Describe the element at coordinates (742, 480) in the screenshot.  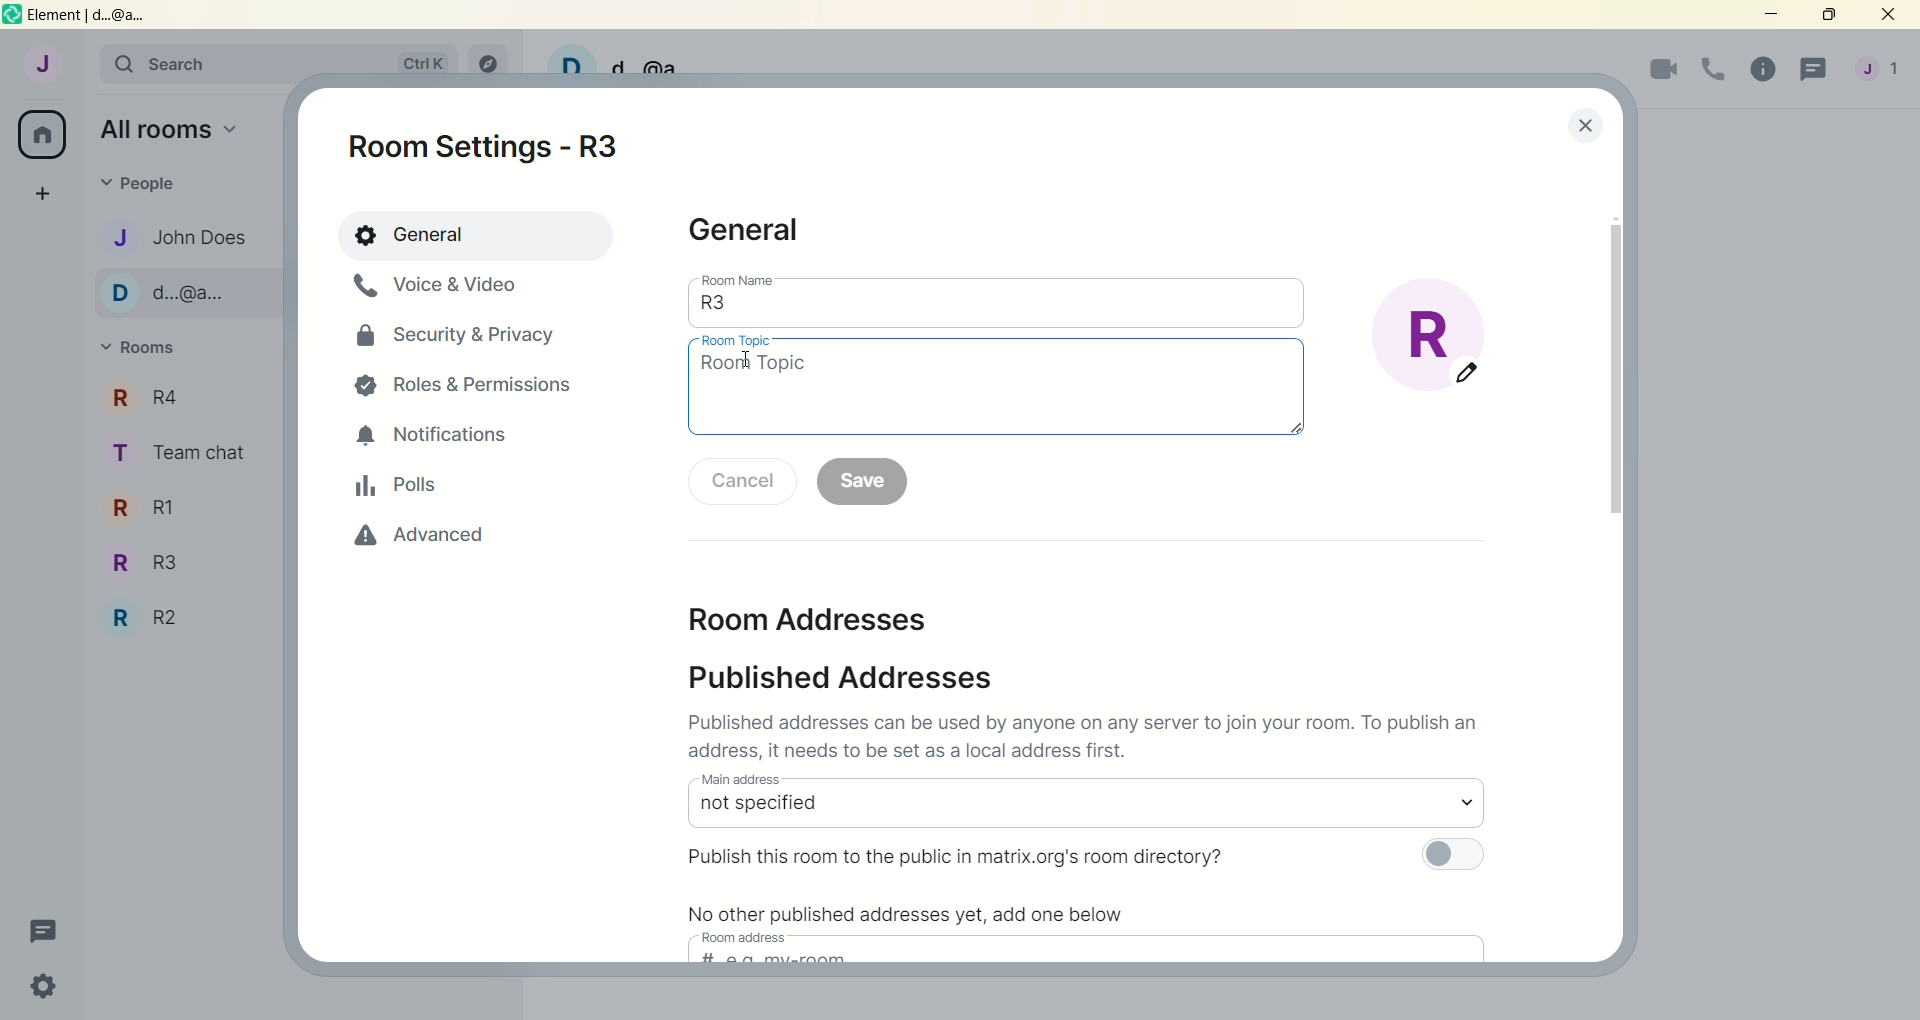
I see `cancel` at that location.